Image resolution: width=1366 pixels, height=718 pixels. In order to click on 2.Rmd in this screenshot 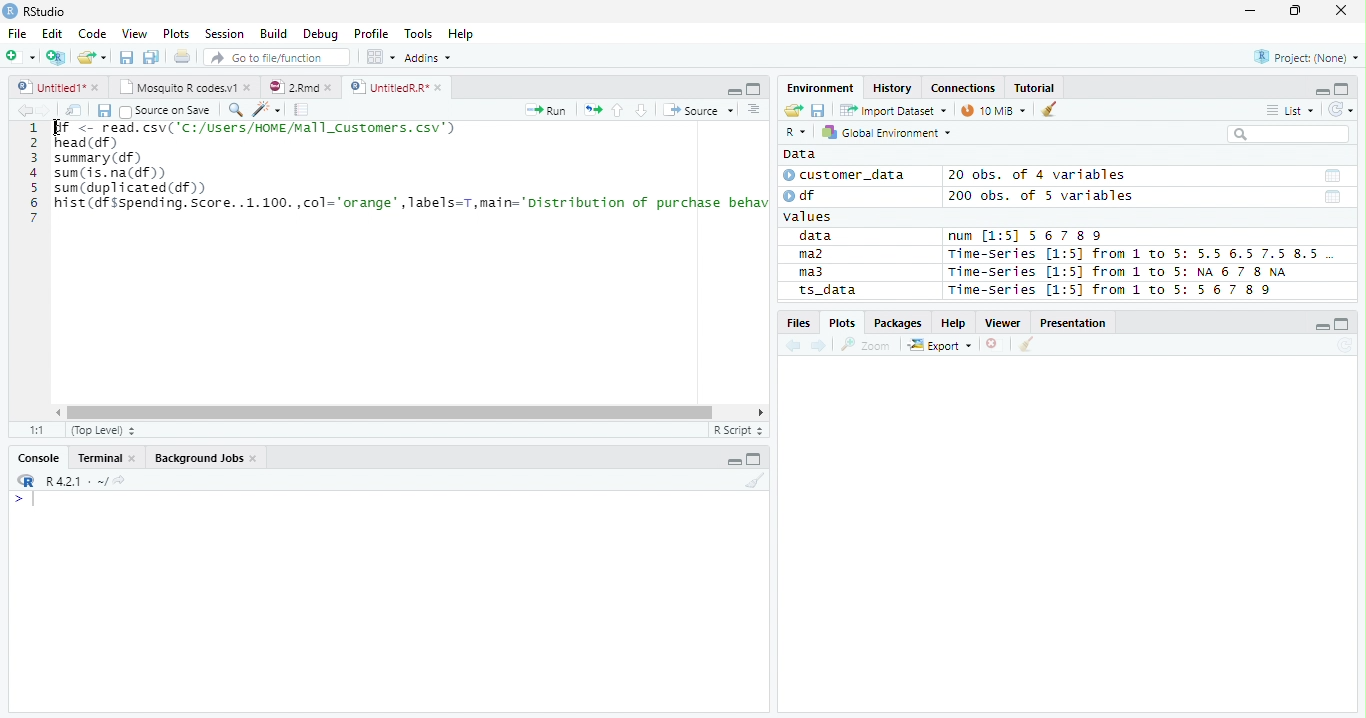, I will do `click(302, 88)`.